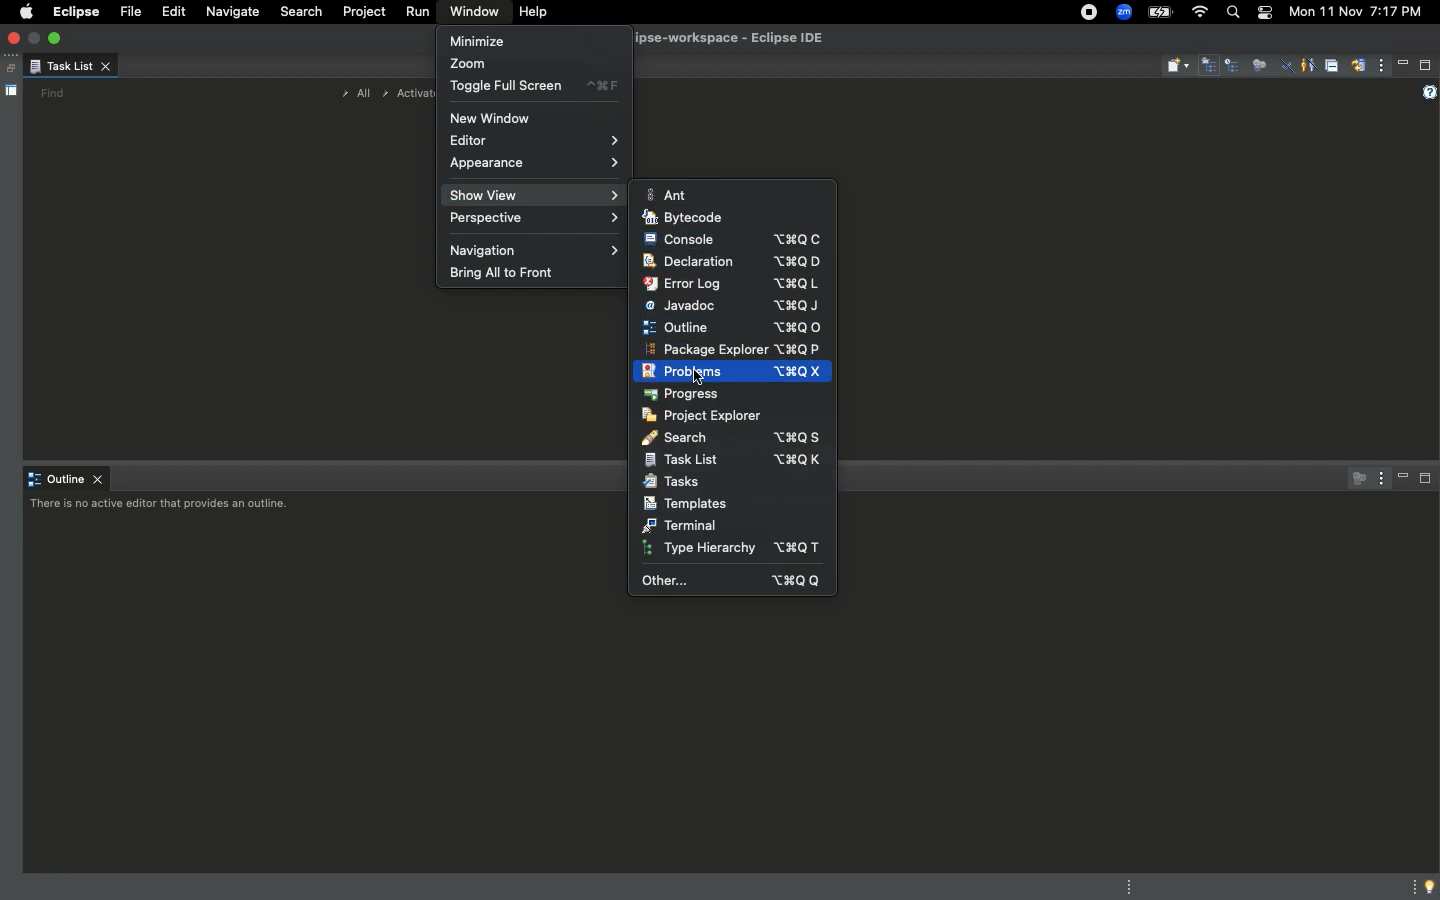 This screenshot has width=1440, height=900. What do you see at coordinates (1410, 885) in the screenshot?
I see `more` at bounding box center [1410, 885].